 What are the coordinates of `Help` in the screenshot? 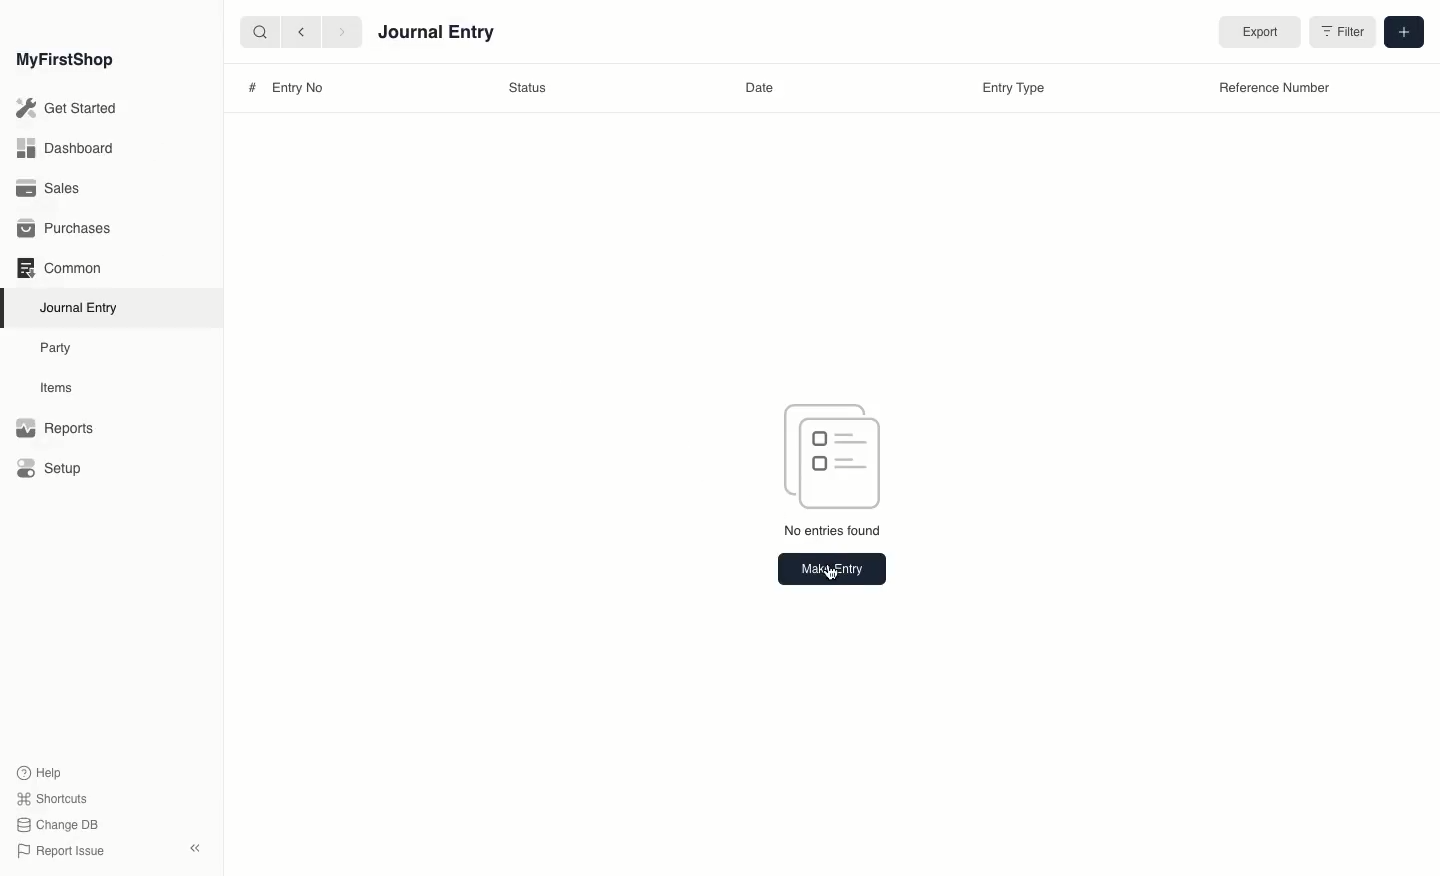 It's located at (37, 771).